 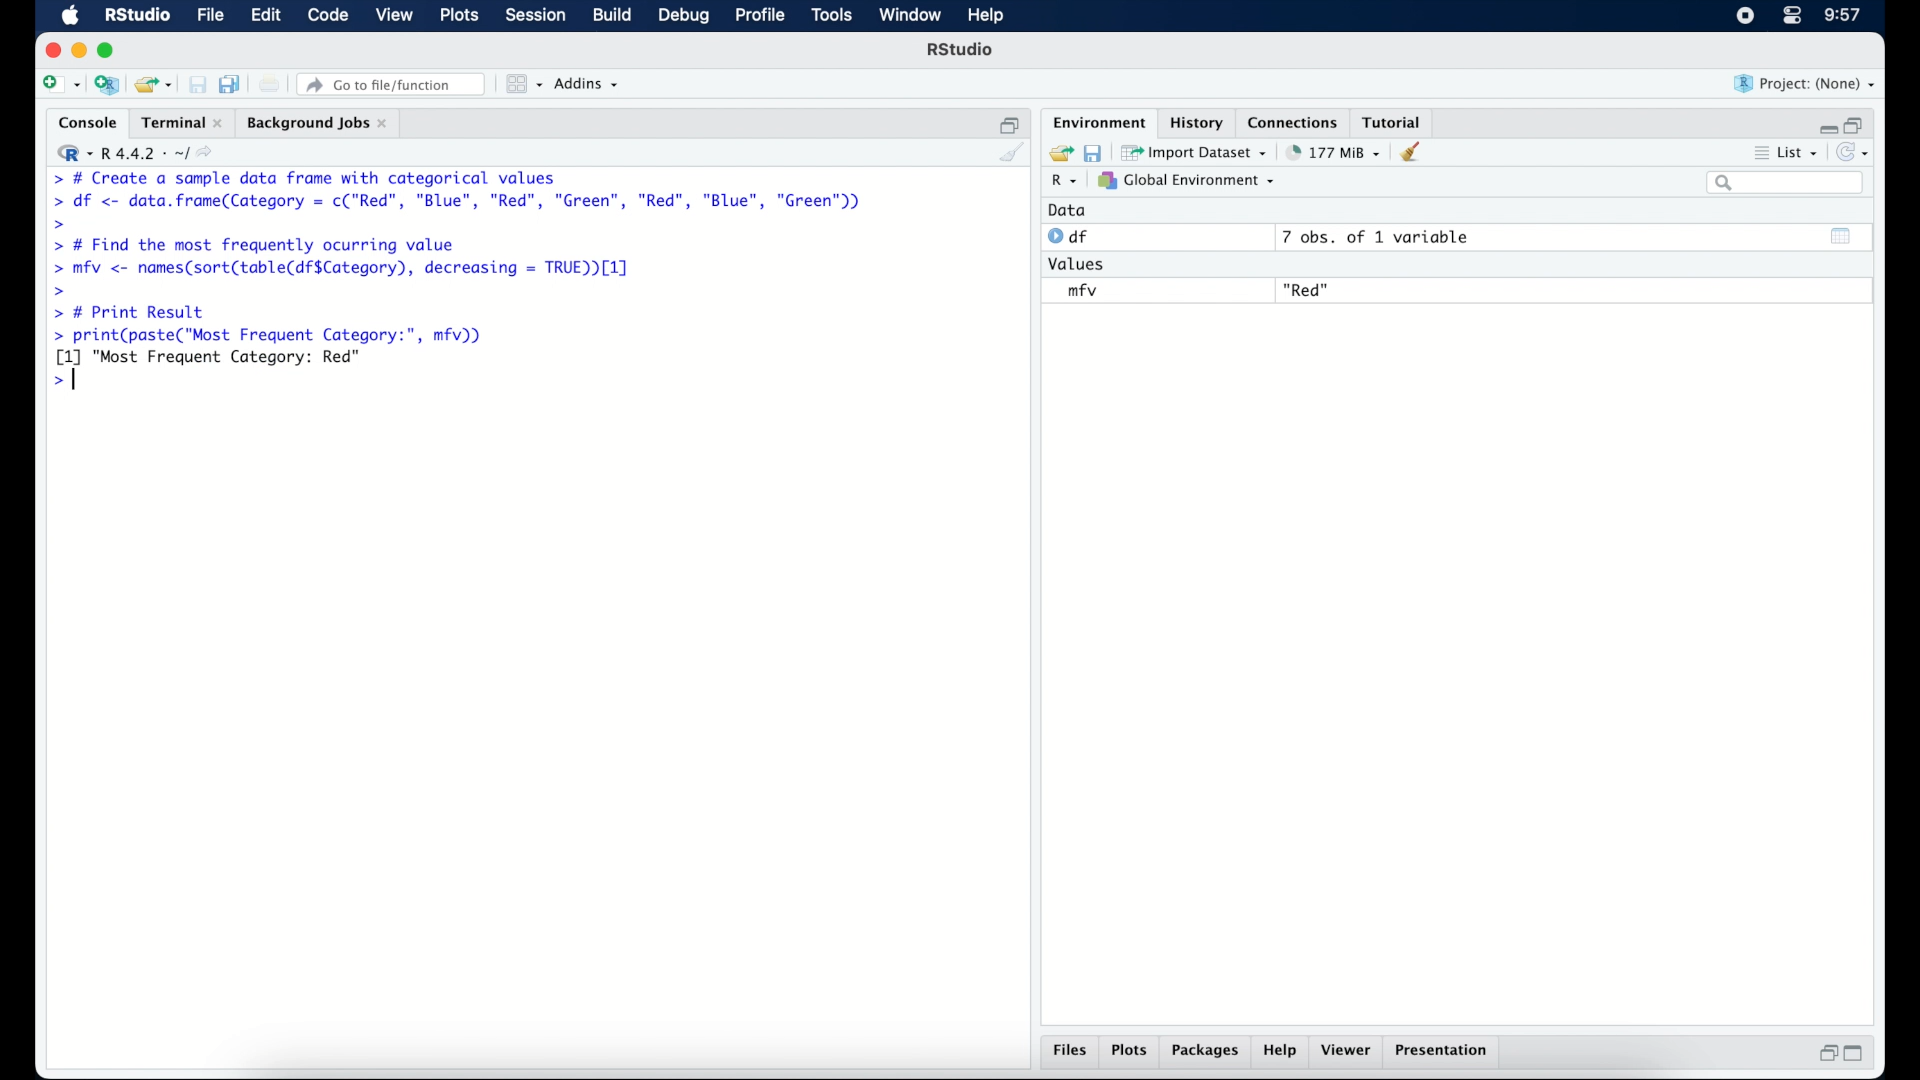 What do you see at coordinates (1758, 151) in the screenshot?
I see `more options` at bounding box center [1758, 151].